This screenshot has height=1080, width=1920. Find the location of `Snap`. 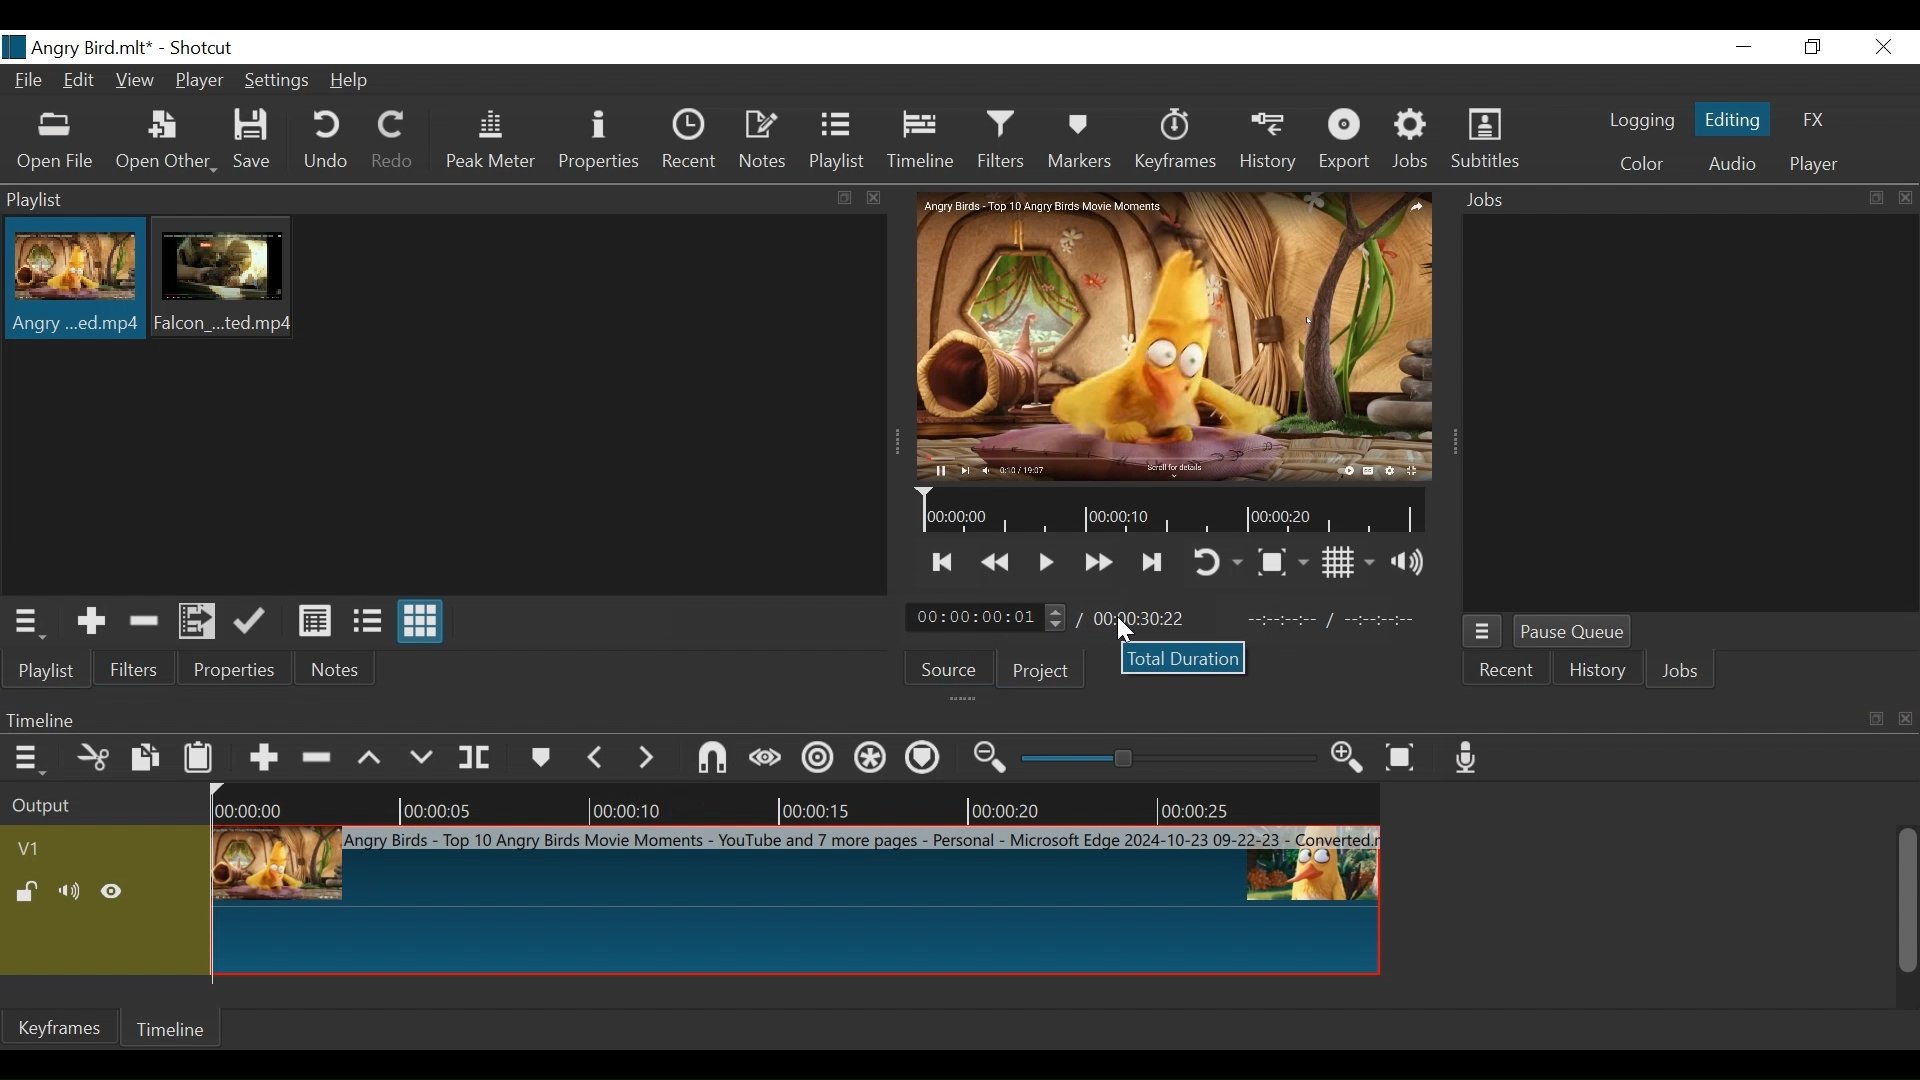

Snap is located at coordinates (710, 760).